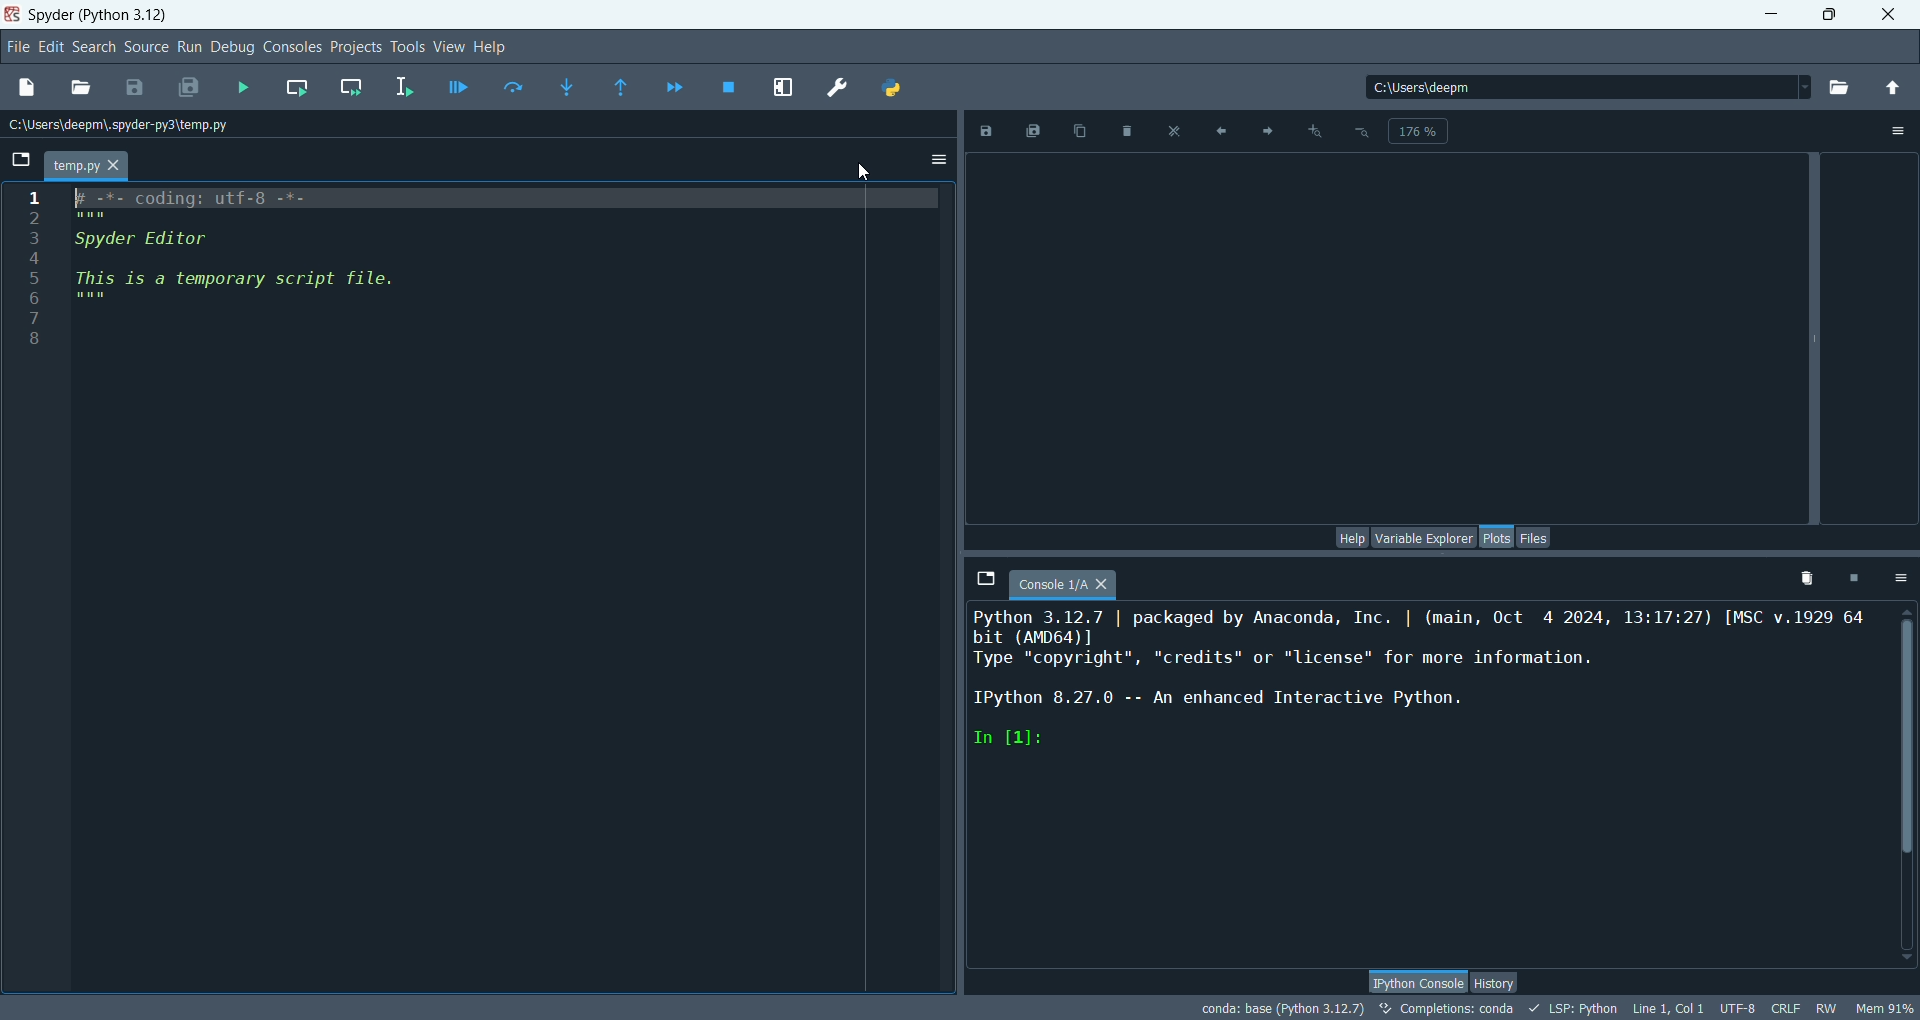 This screenshot has height=1020, width=1920. I want to click on new, so click(28, 87).